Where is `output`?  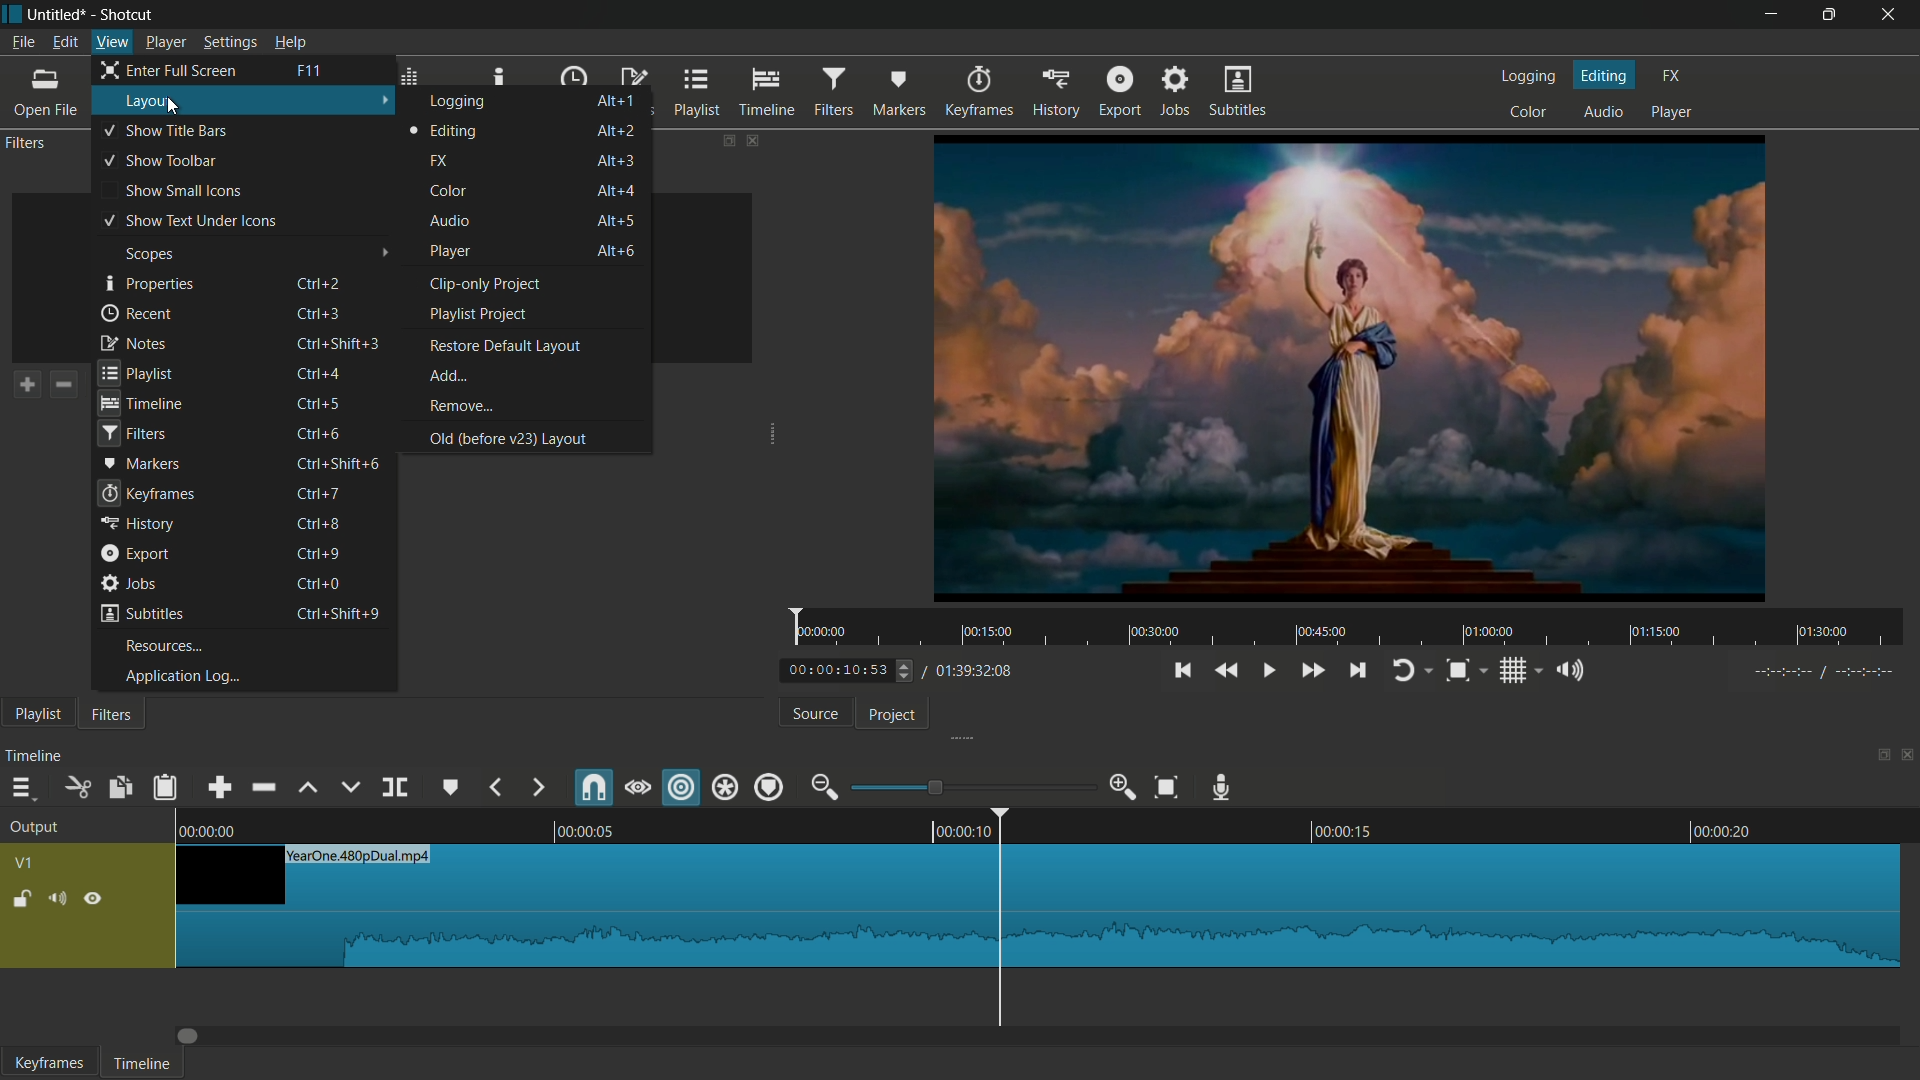
output is located at coordinates (34, 828).